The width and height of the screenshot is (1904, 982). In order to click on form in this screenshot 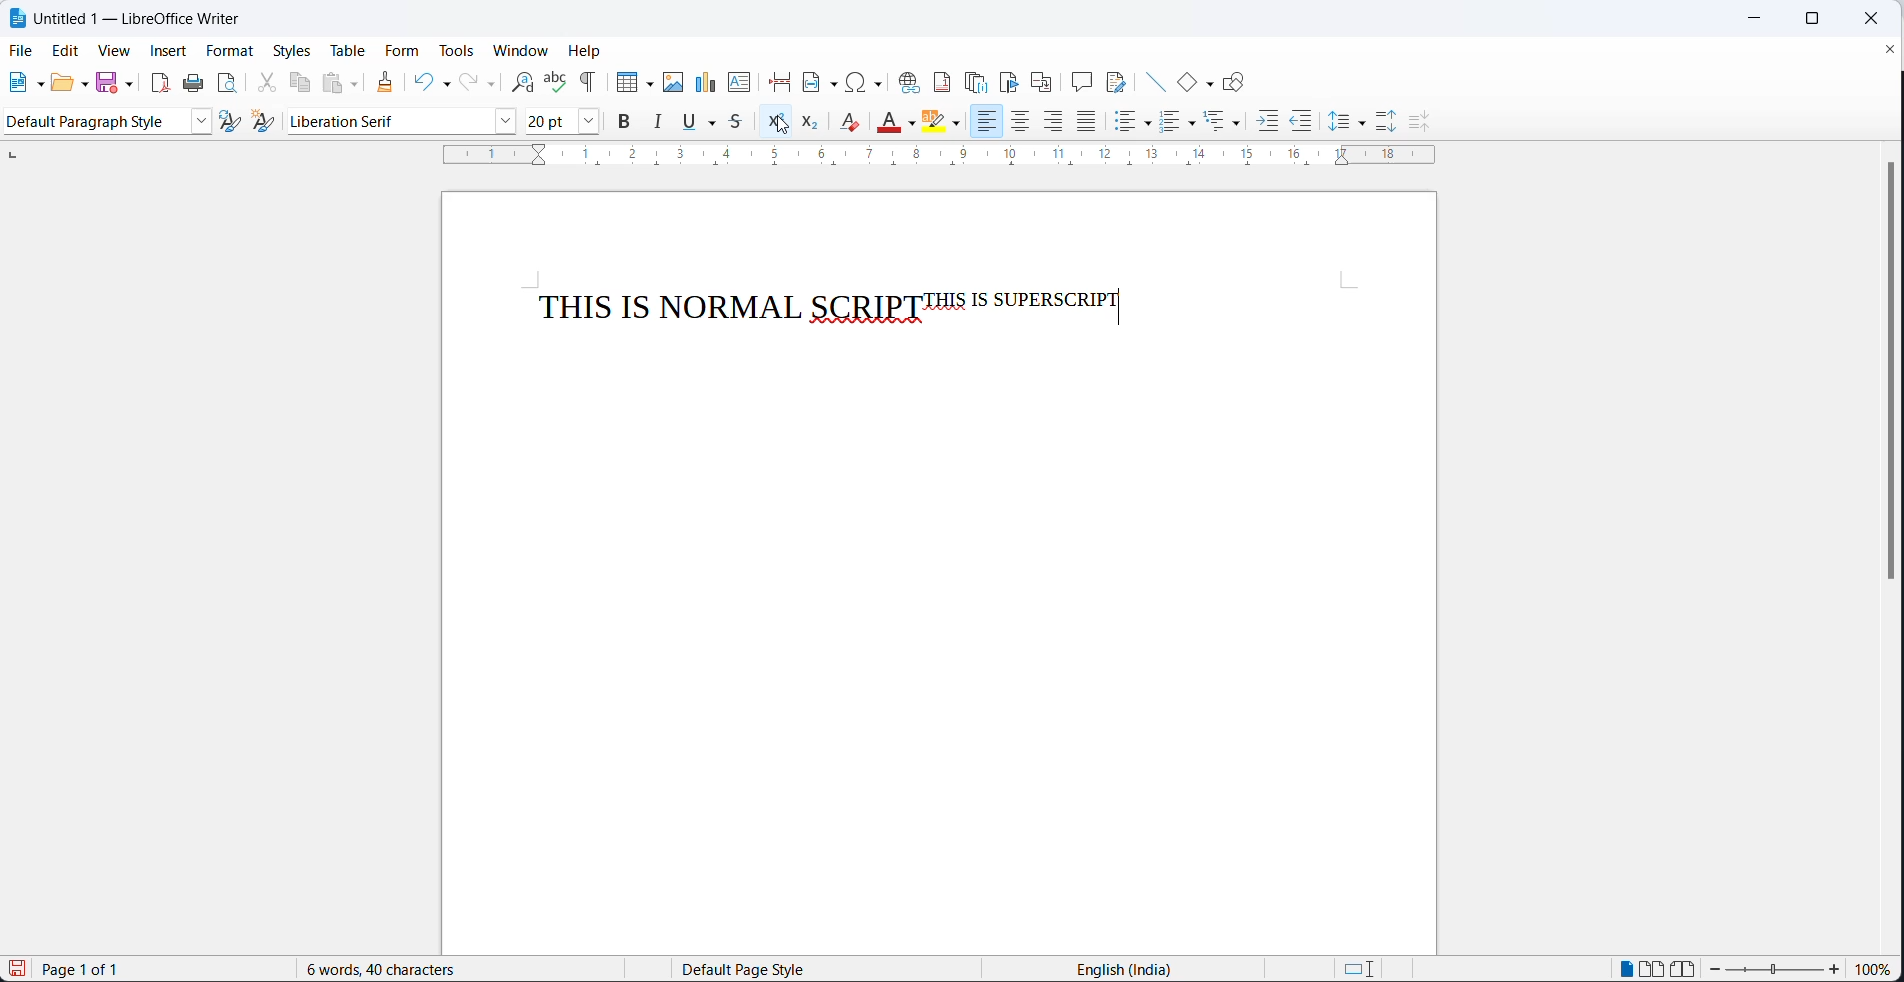, I will do `click(404, 52)`.